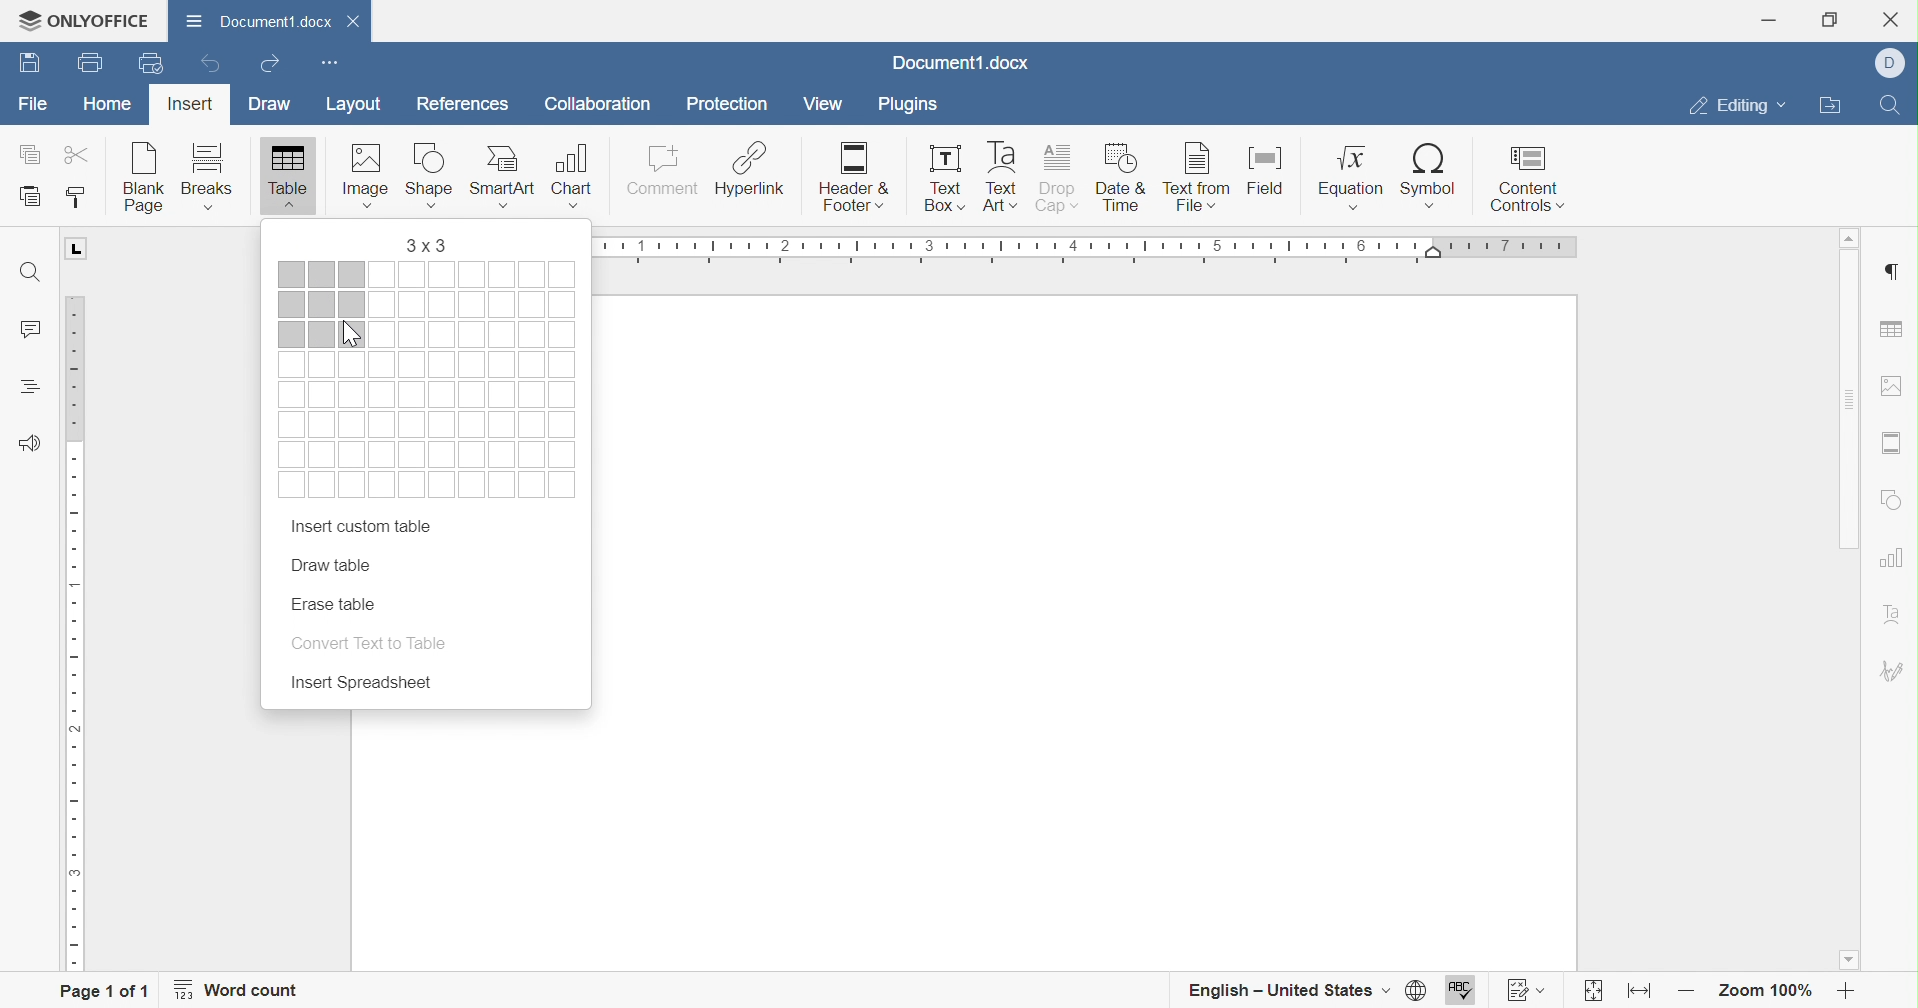 The image size is (1918, 1008). I want to click on Feedback & Support, so click(28, 443).